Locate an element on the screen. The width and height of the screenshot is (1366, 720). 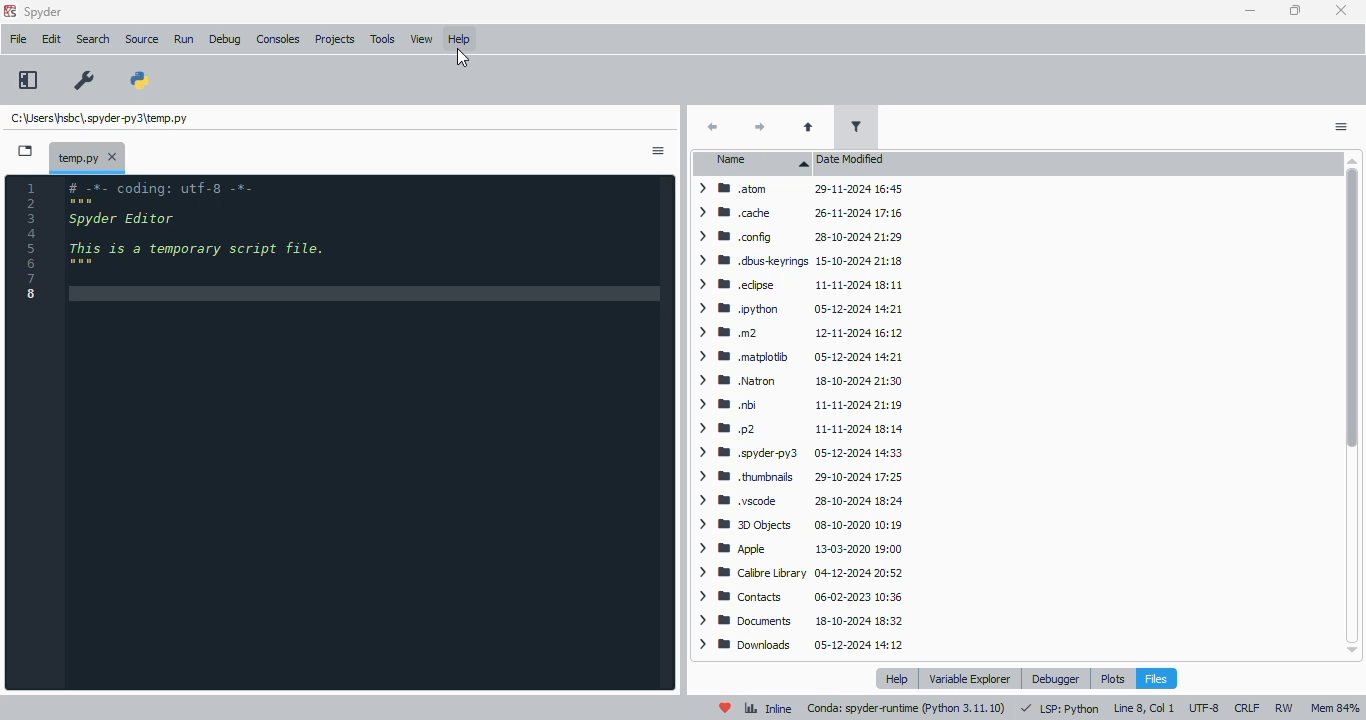
> Mm config 28-10-2024 21:29 is located at coordinates (796, 236).